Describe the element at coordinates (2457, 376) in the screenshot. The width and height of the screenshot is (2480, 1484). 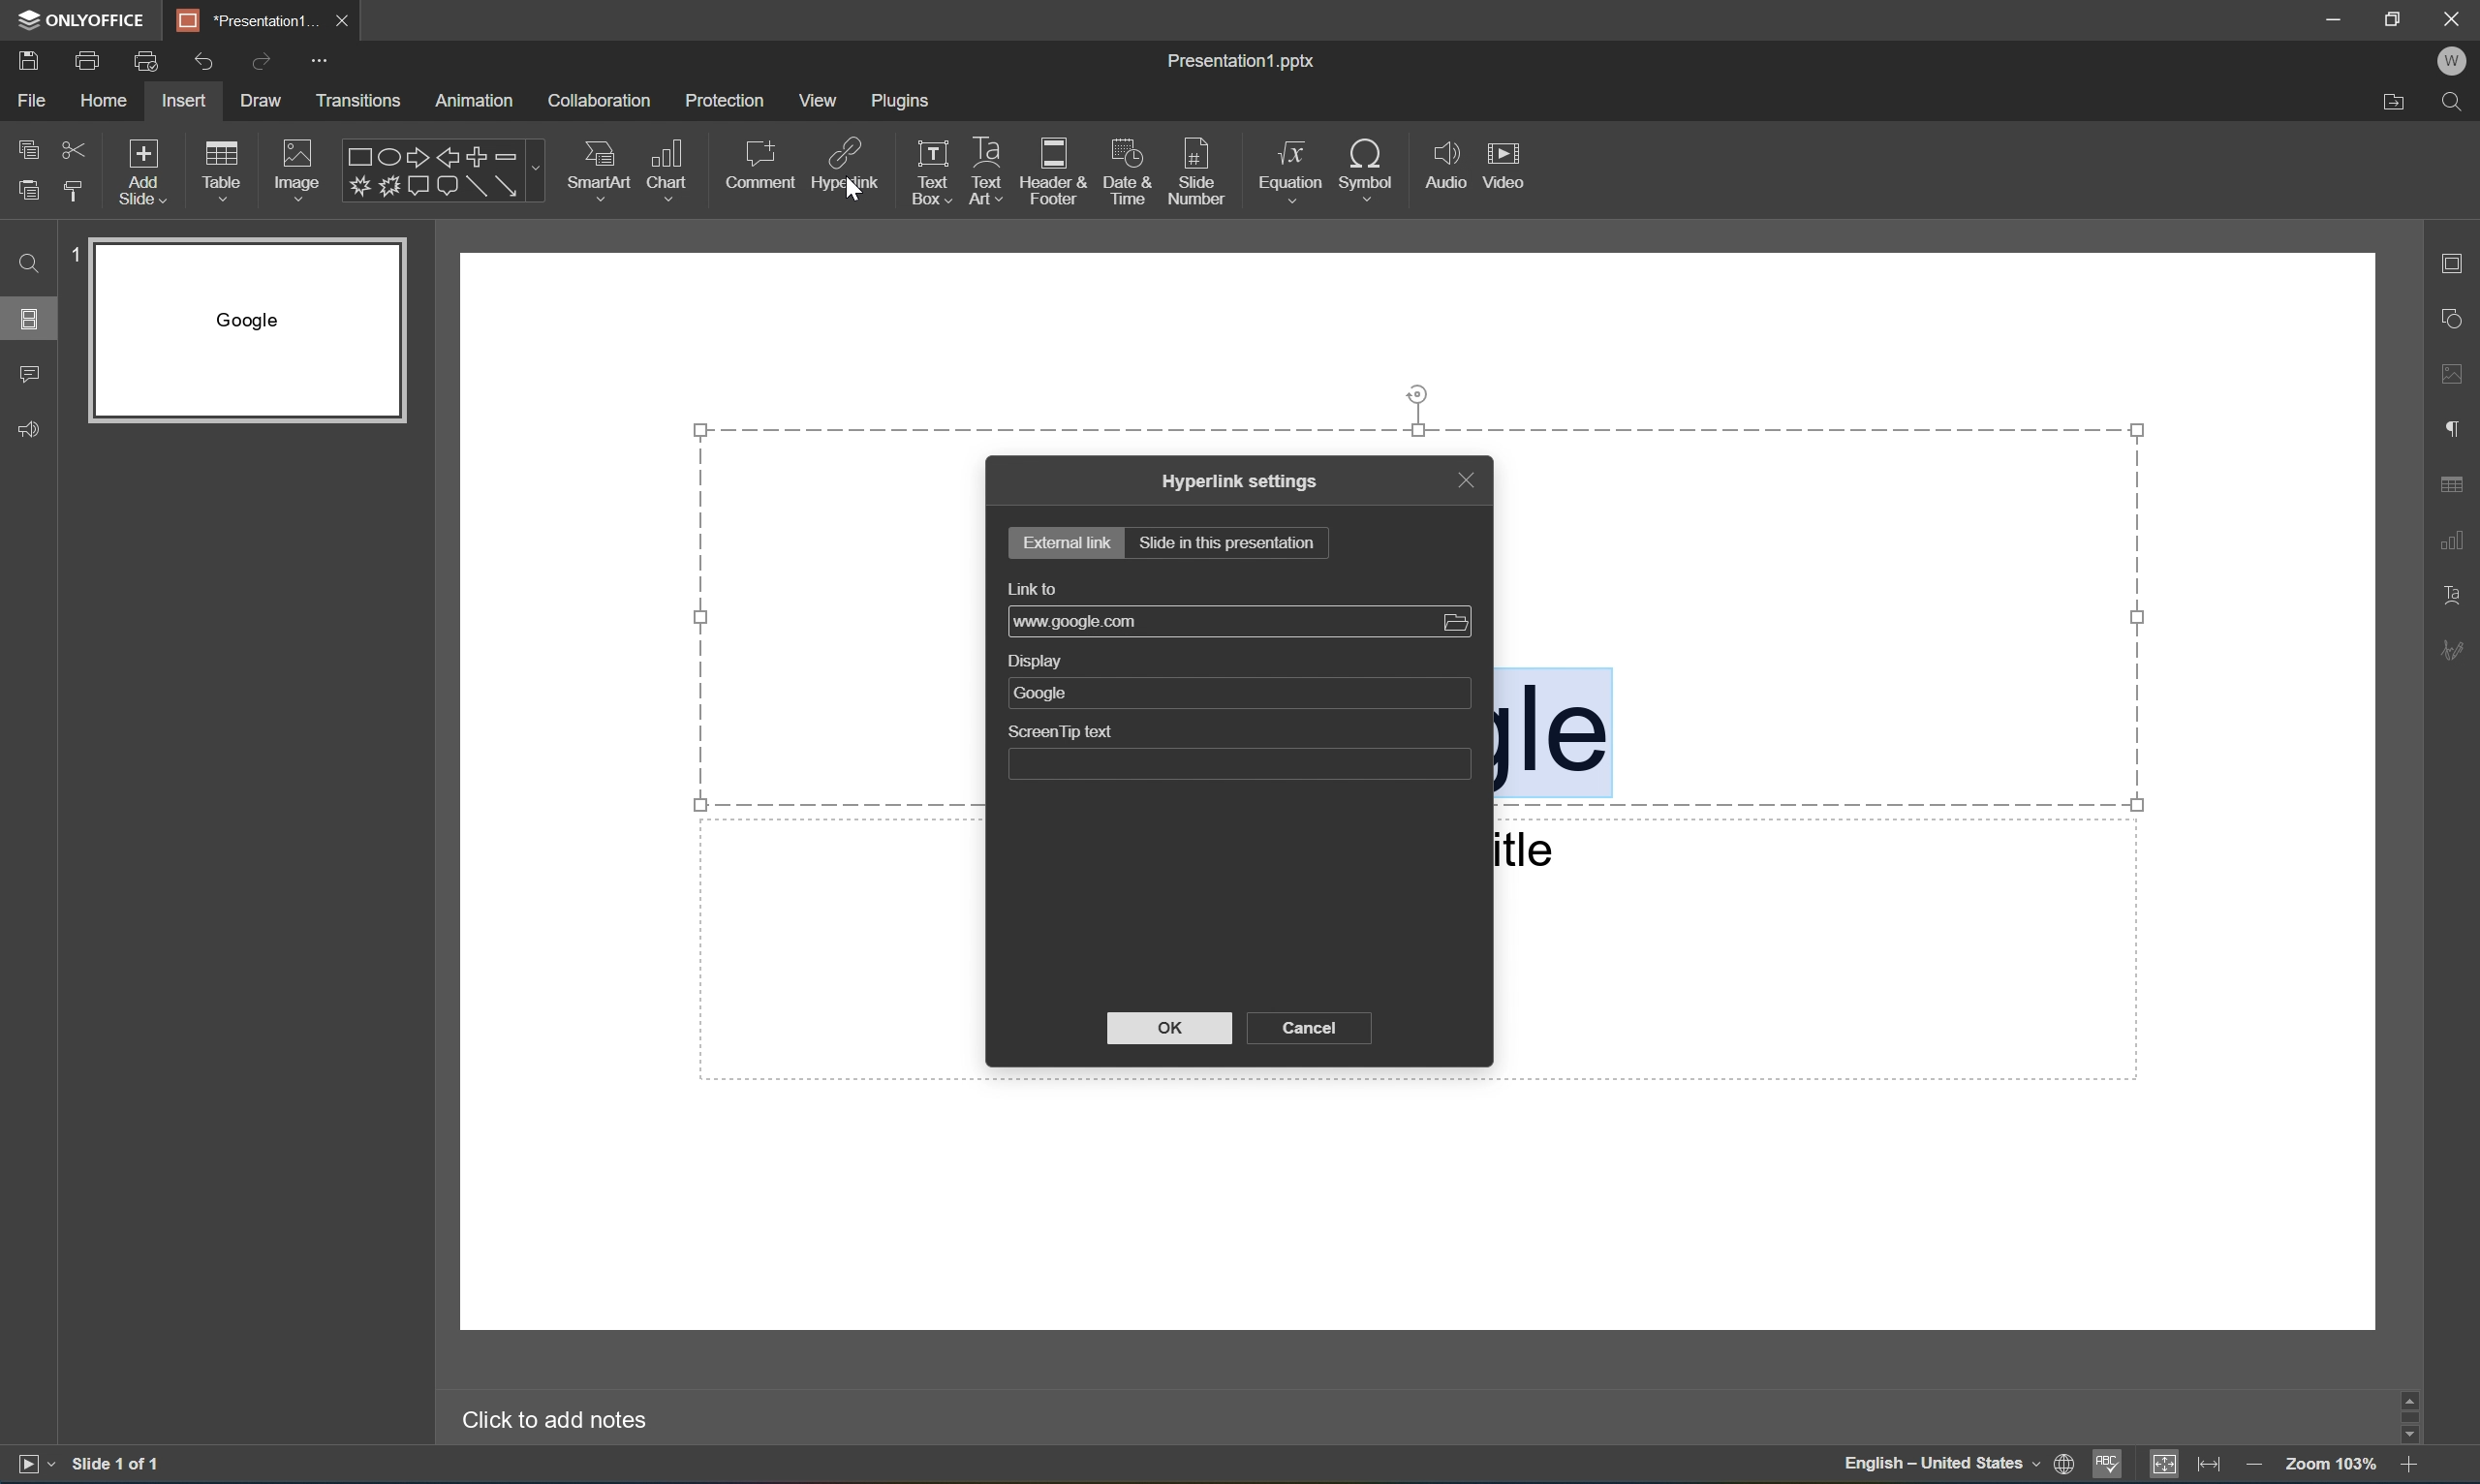
I see `Image settings` at that location.